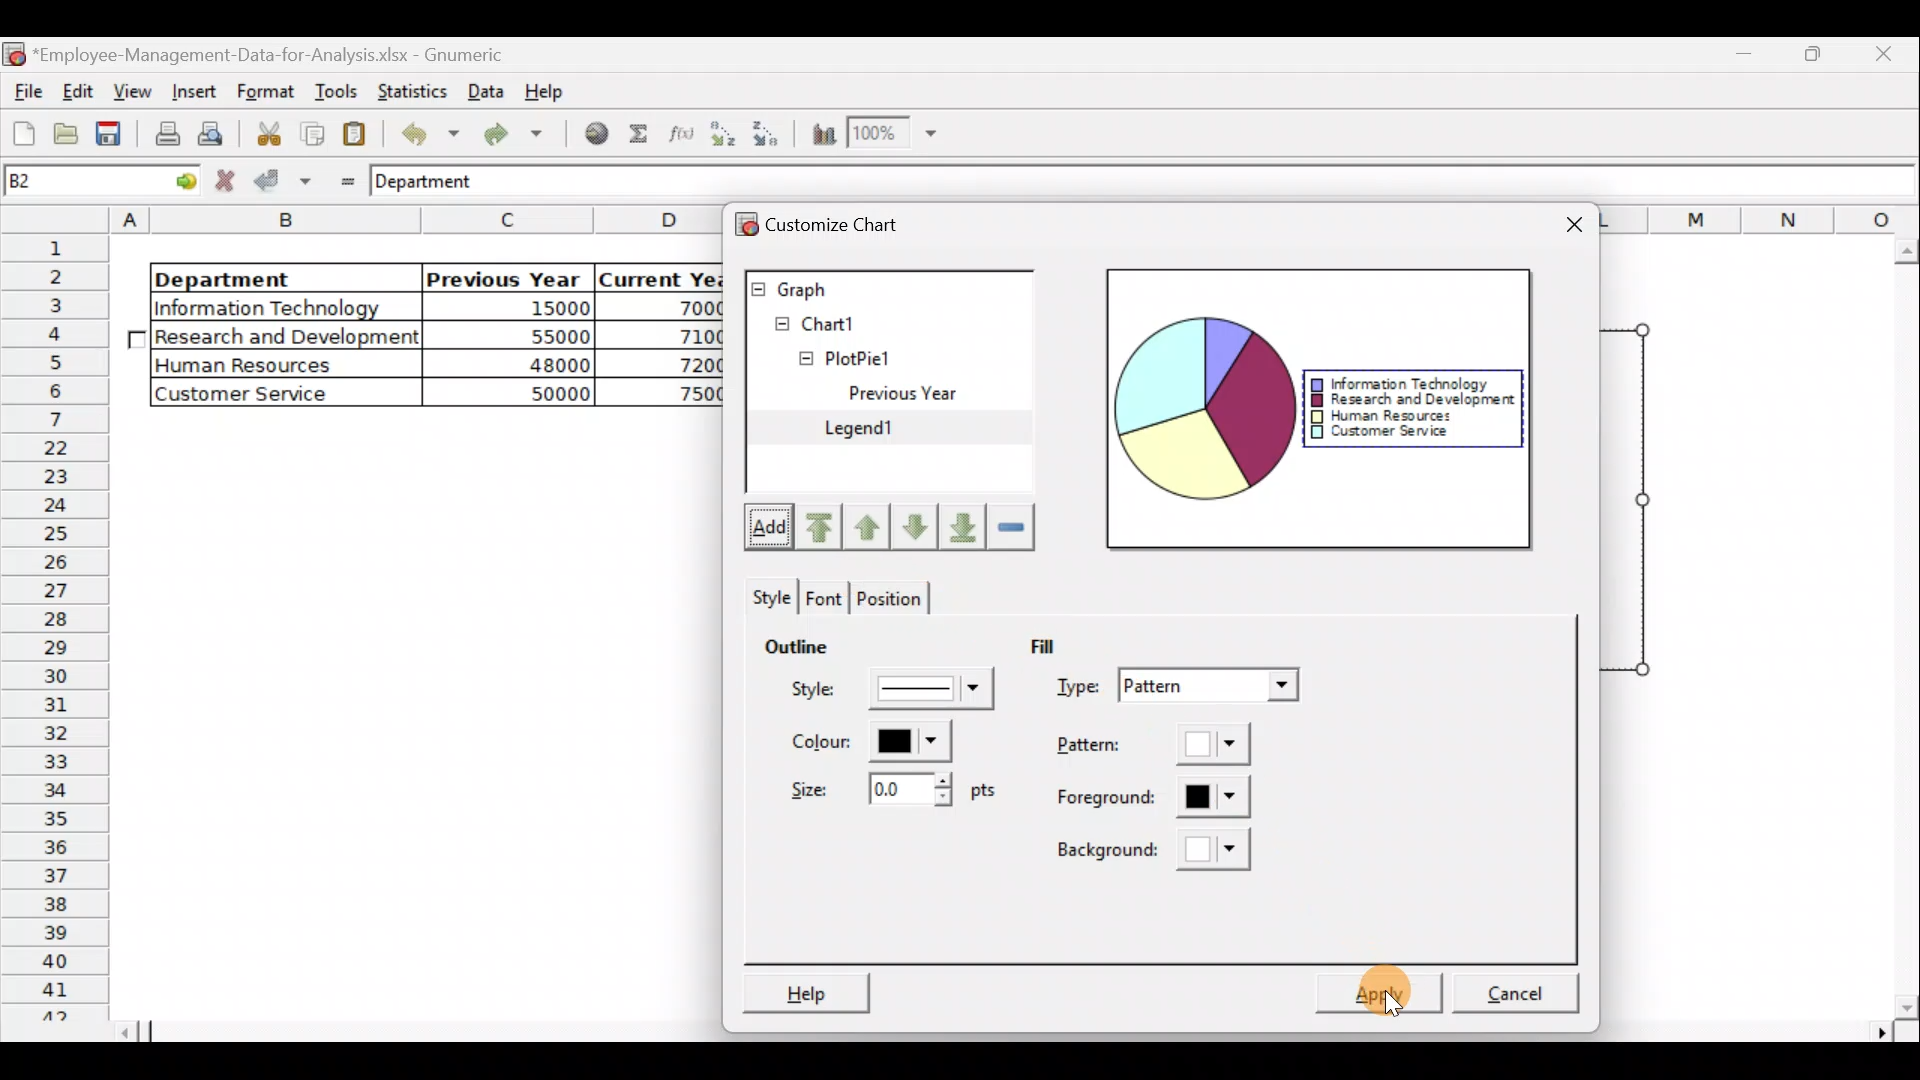 The width and height of the screenshot is (1920, 1080). I want to click on Formula bar, so click(1221, 186).